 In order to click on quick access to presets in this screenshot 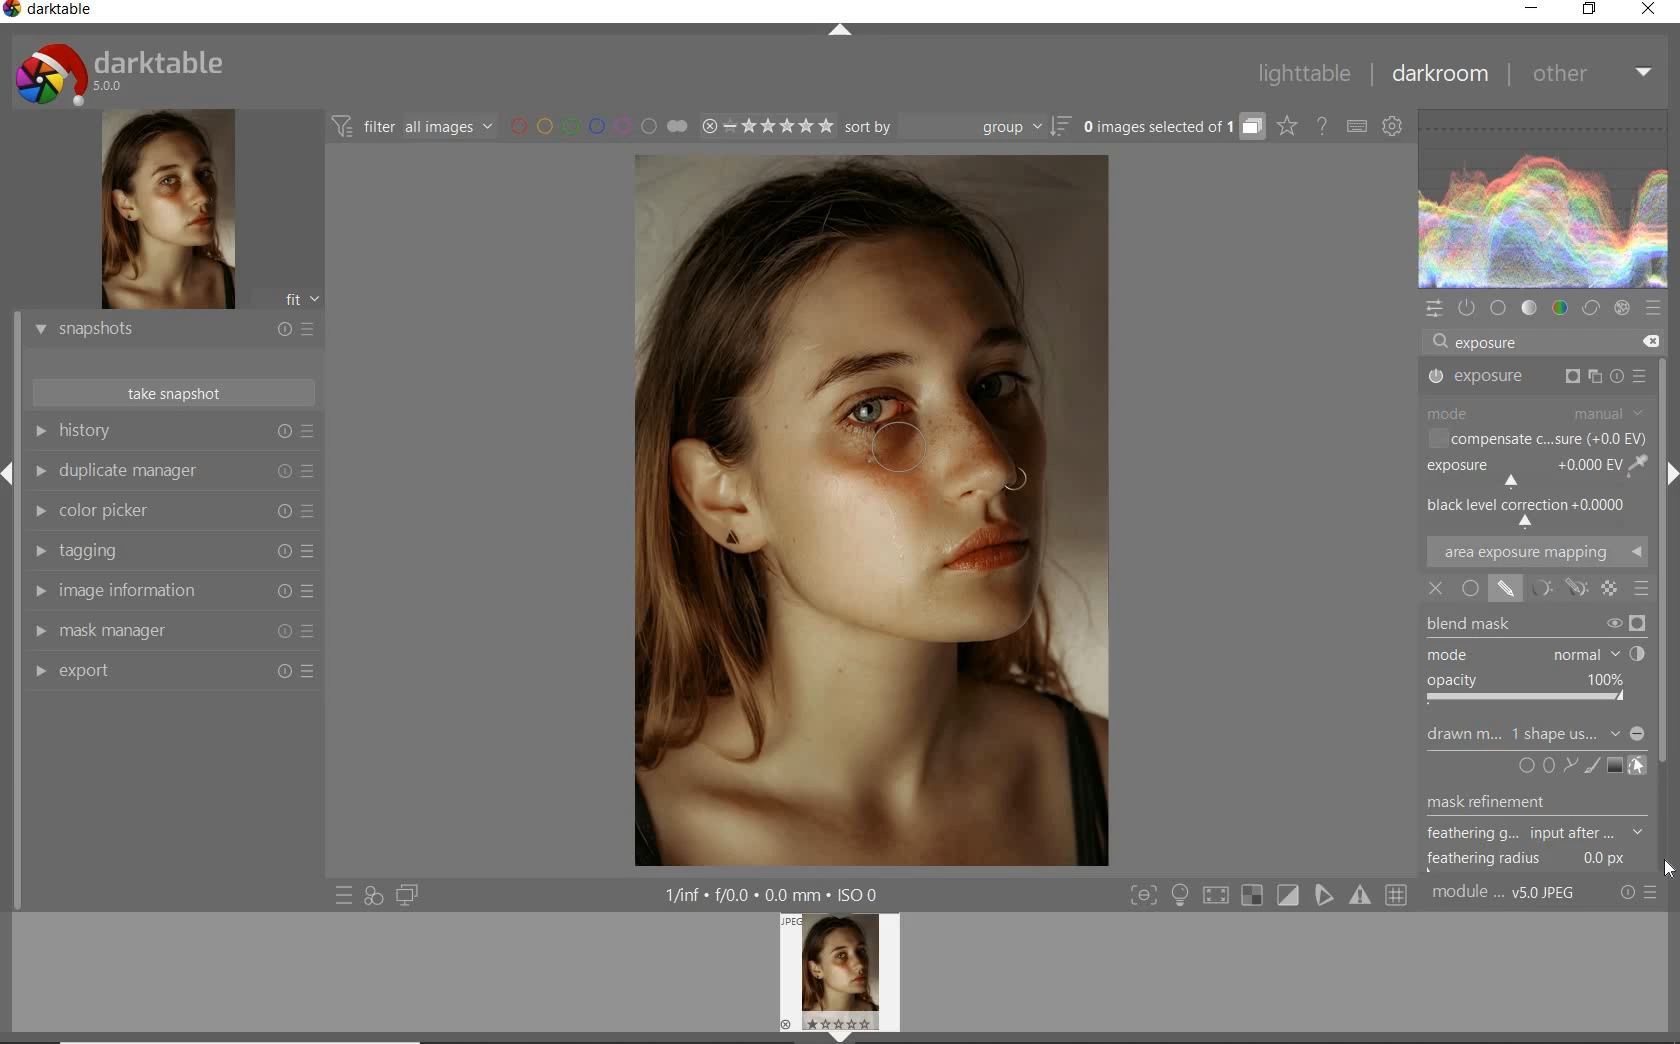, I will do `click(345, 895)`.